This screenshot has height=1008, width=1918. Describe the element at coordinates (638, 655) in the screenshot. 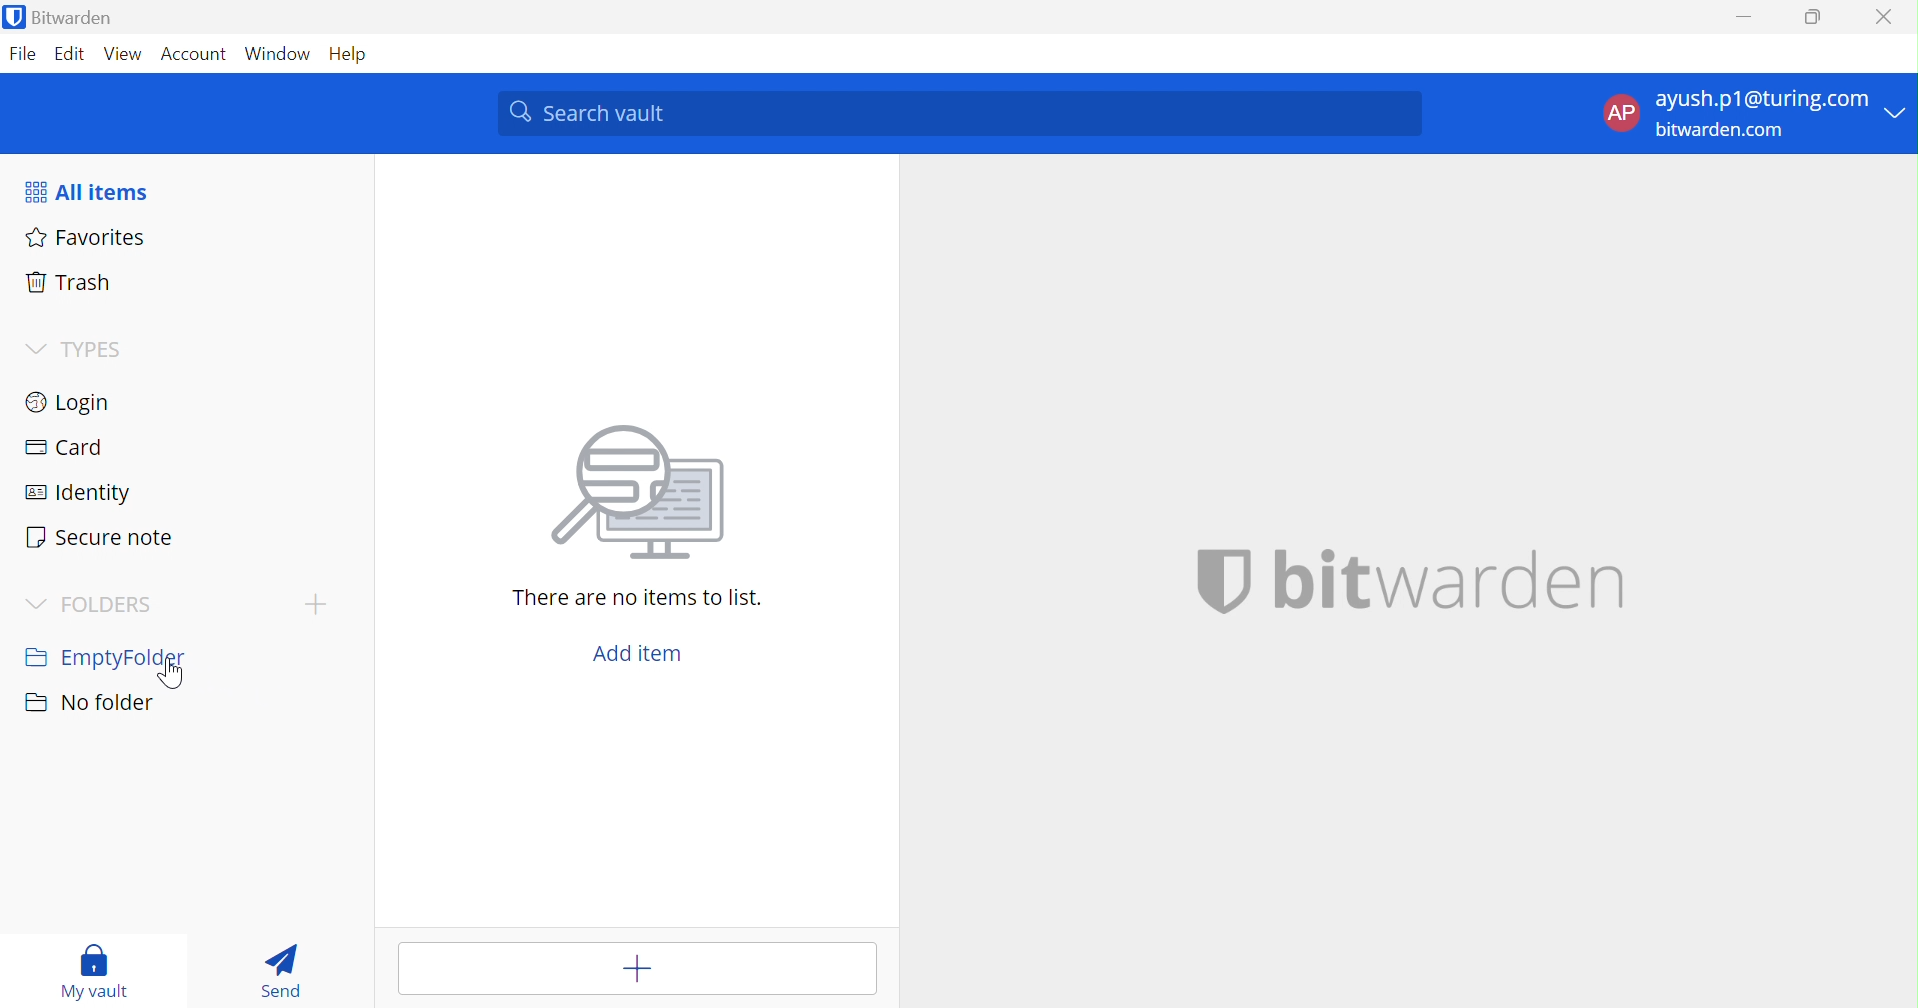

I see `Add item` at that location.